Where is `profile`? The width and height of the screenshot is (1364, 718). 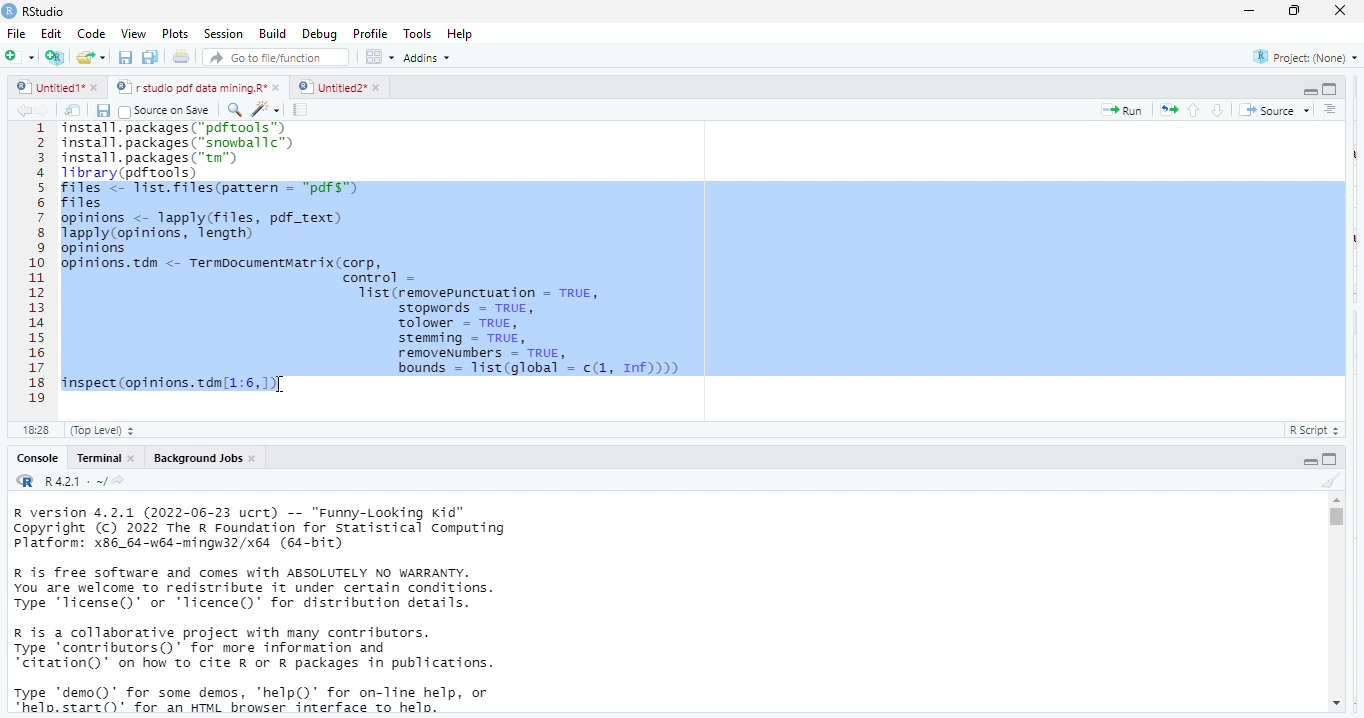
profile is located at coordinates (370, 32).